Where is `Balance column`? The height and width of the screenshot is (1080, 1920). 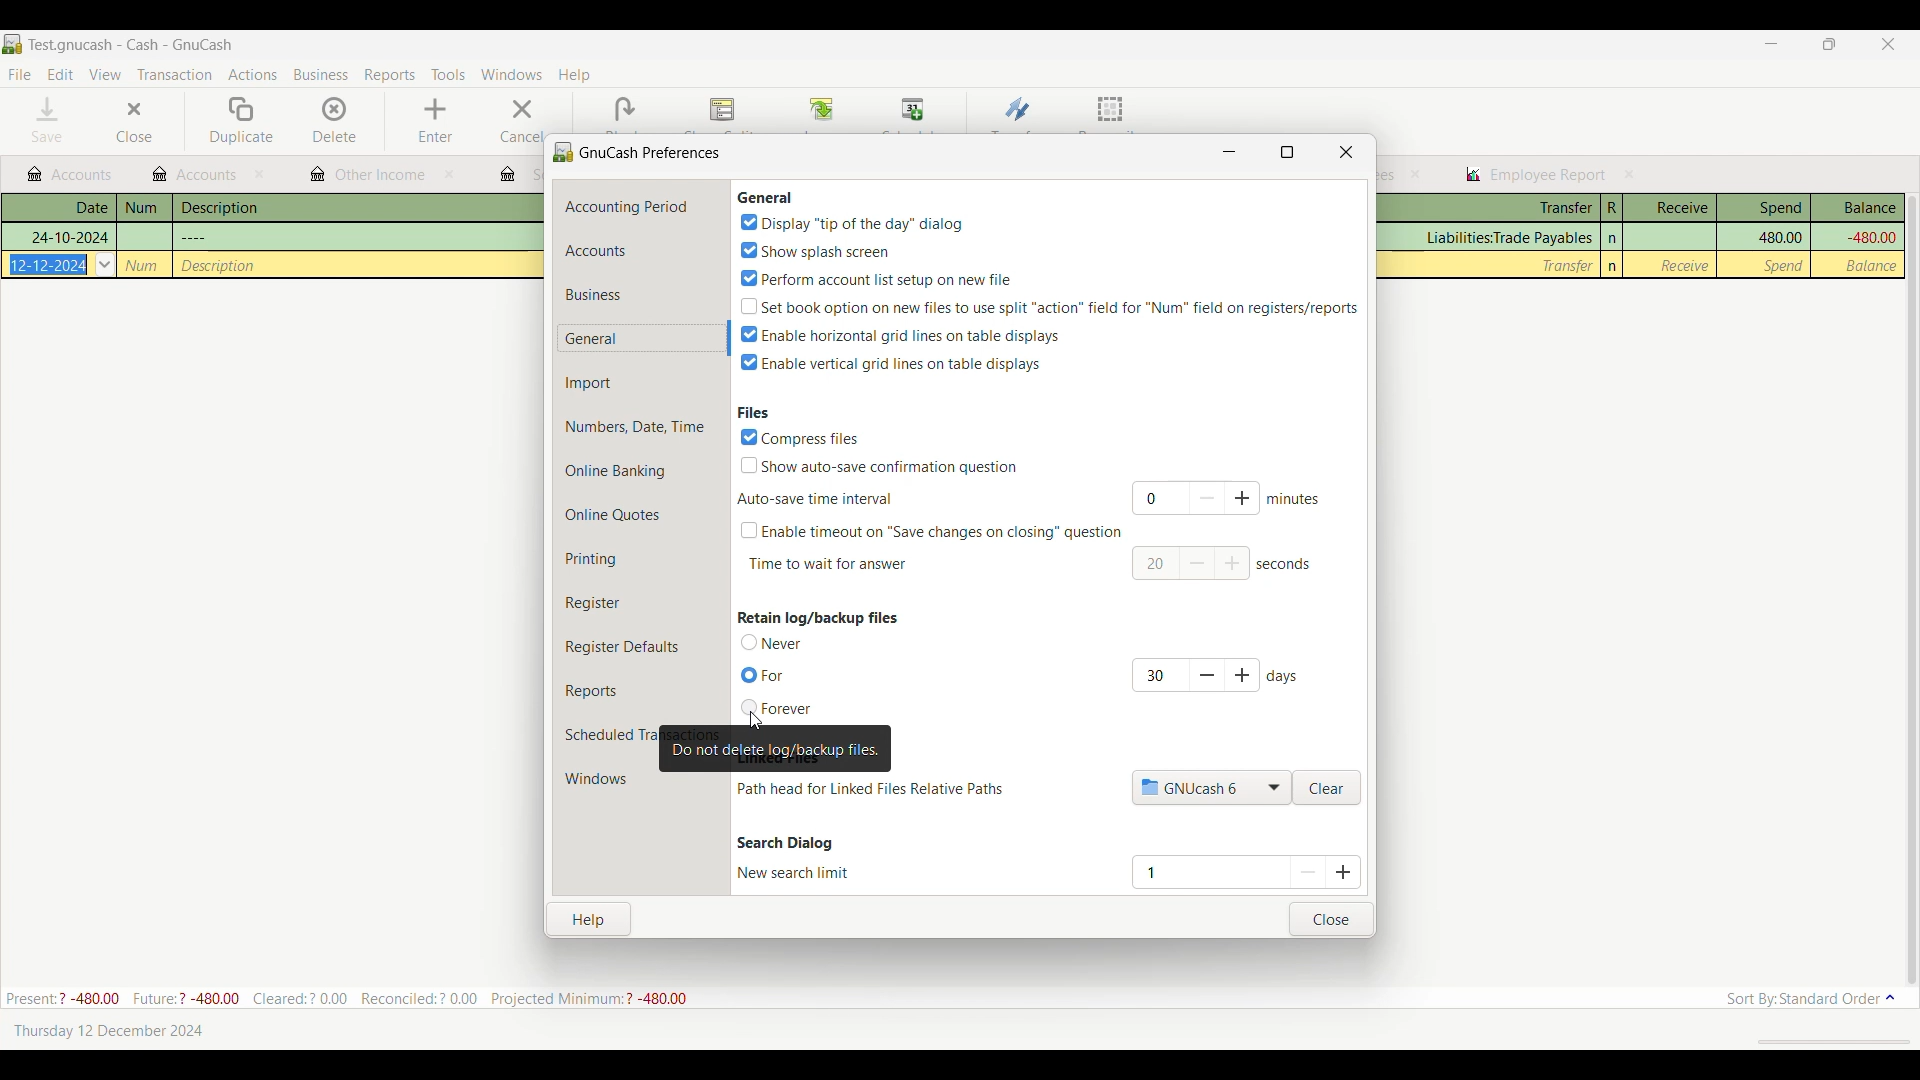 Balance column is located at coordinates (1869, 238).